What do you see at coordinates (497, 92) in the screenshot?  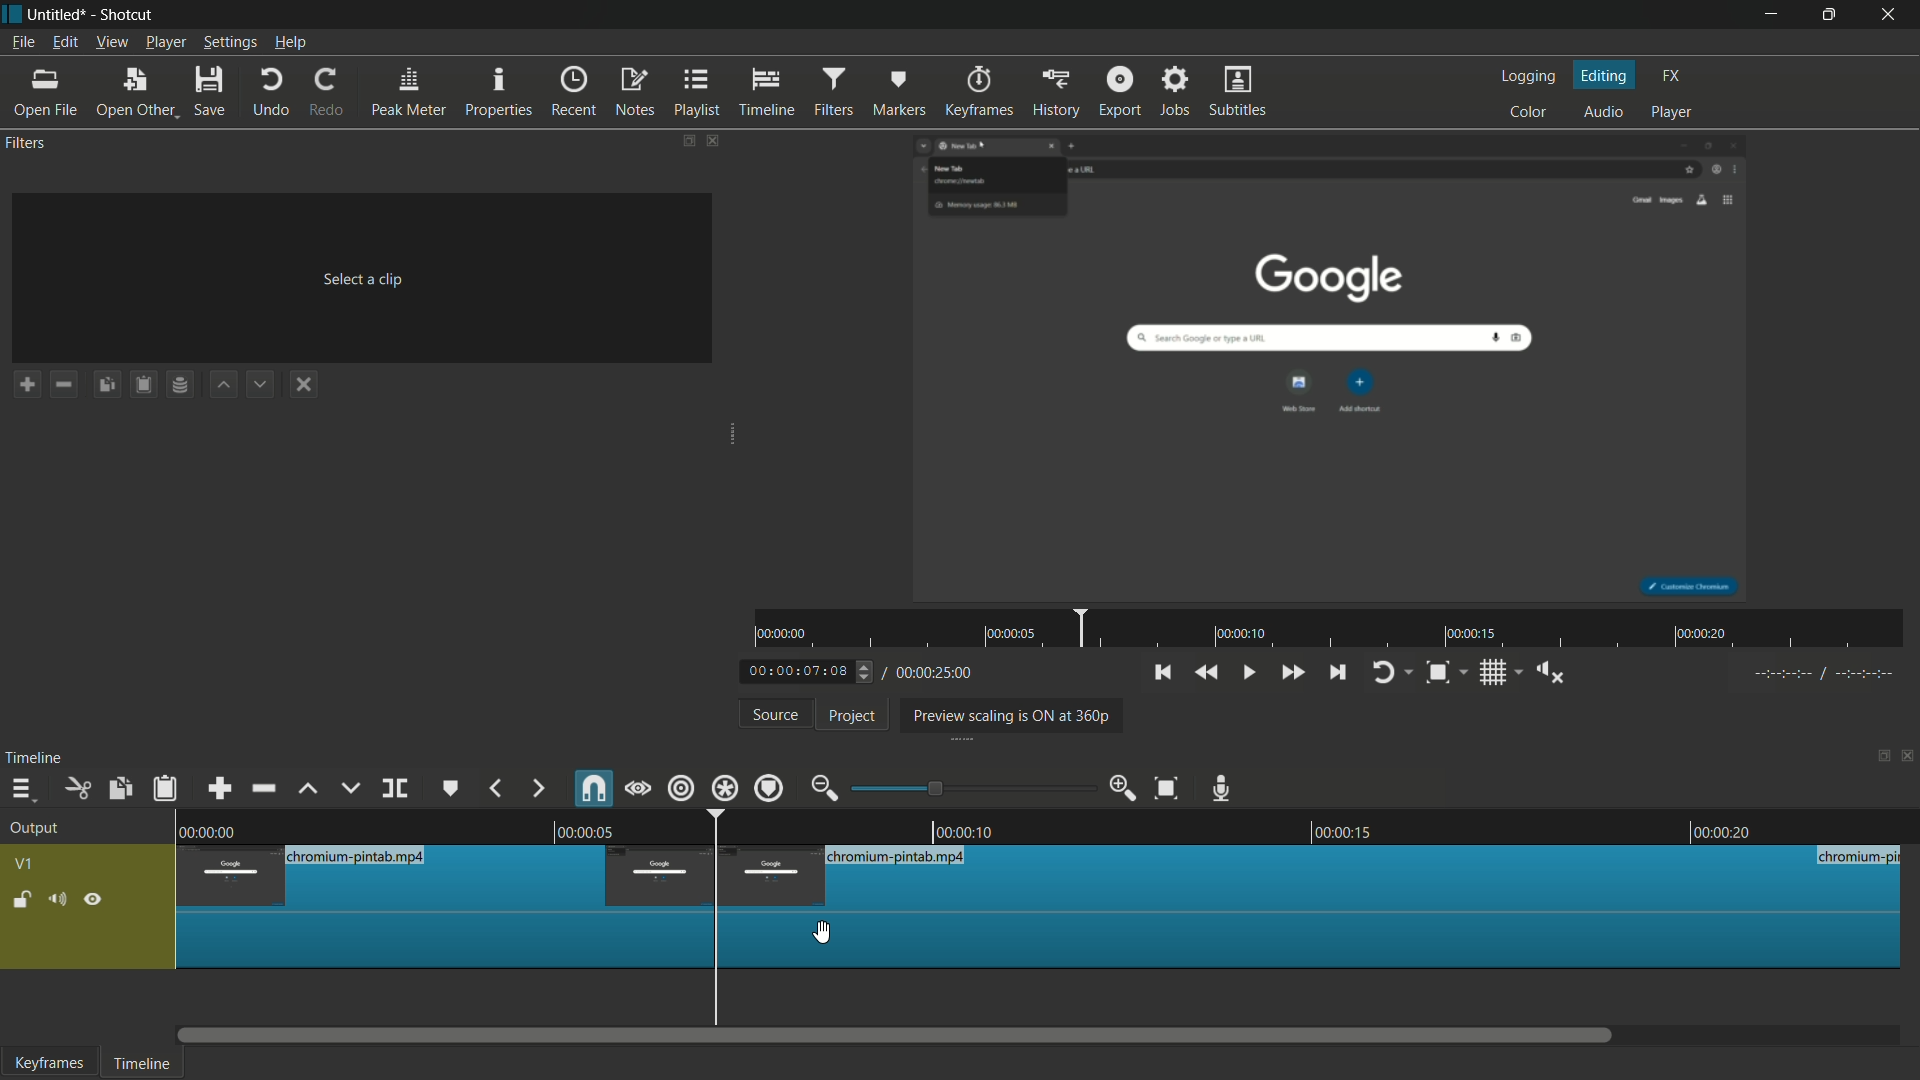 I see `properties` at bounding box center [497, 92].